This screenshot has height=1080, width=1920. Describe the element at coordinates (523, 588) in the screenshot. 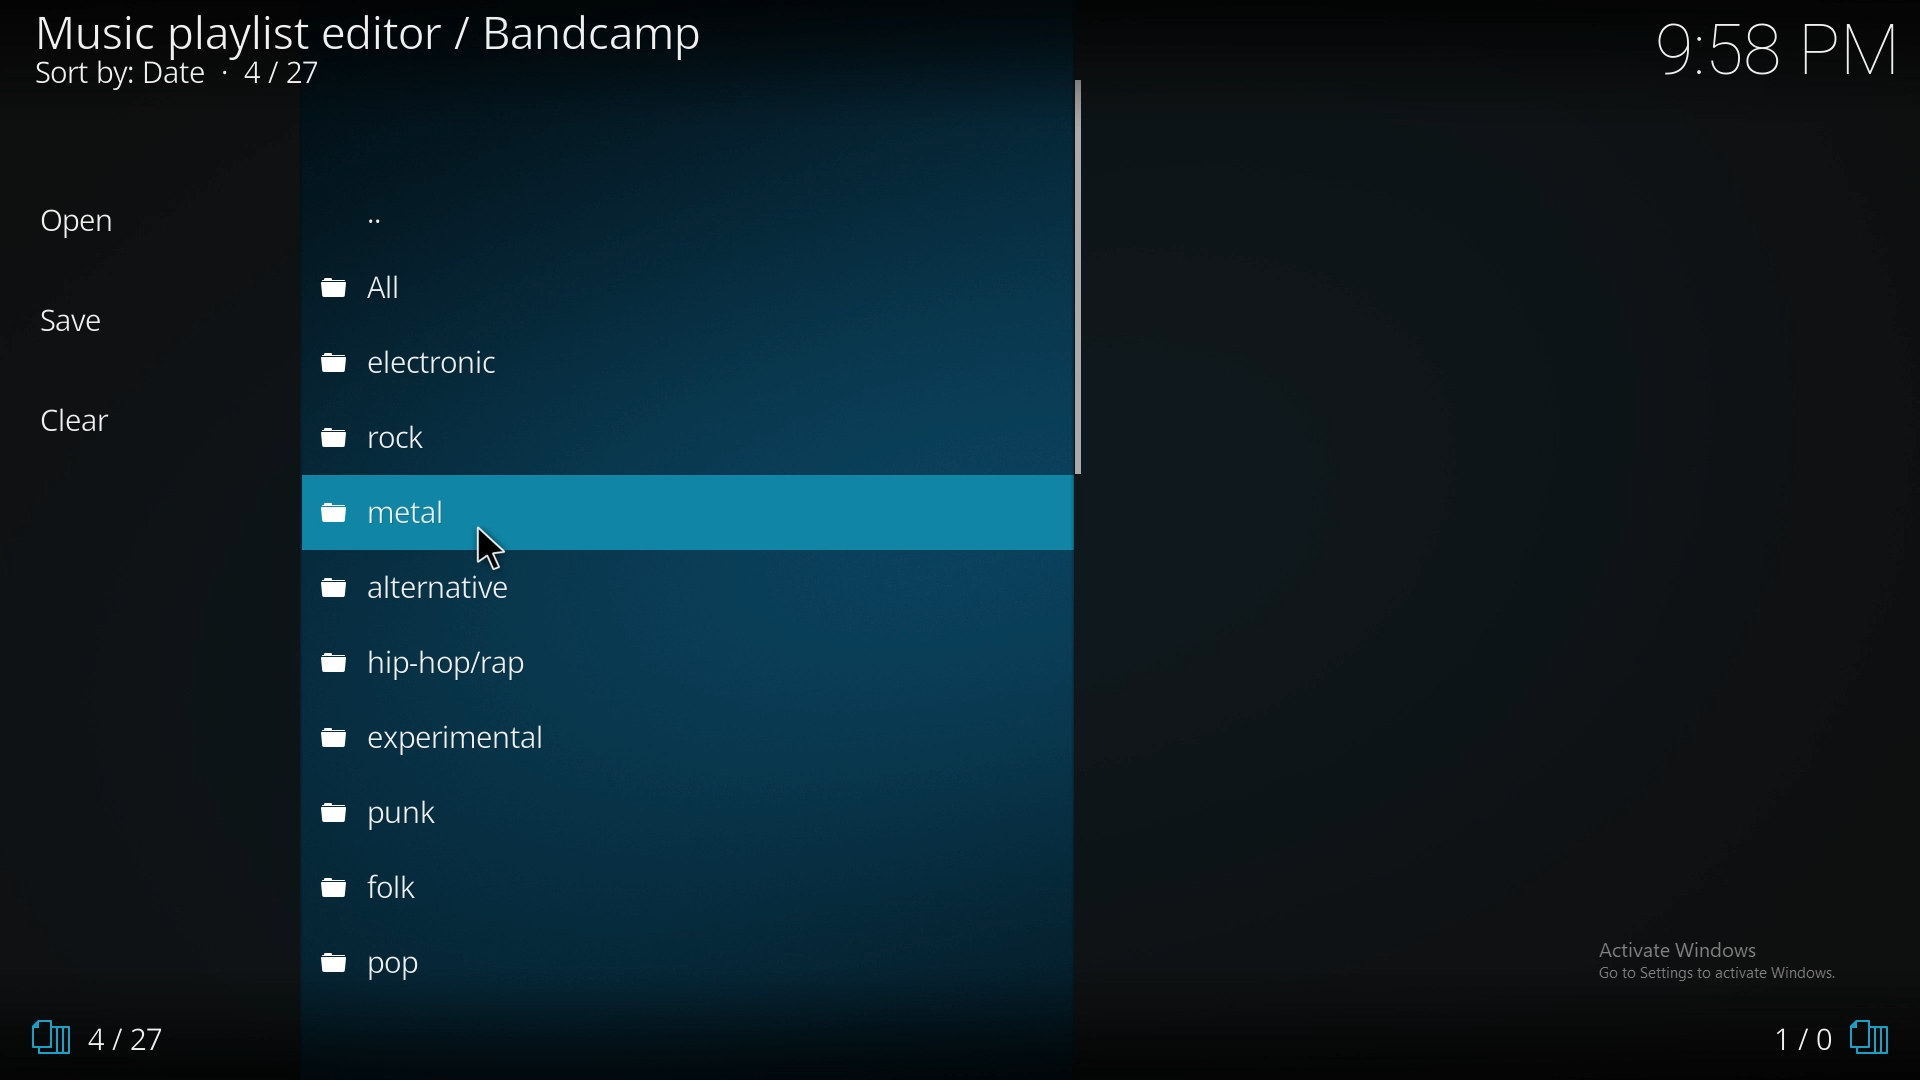

I see `music genre` at that location.